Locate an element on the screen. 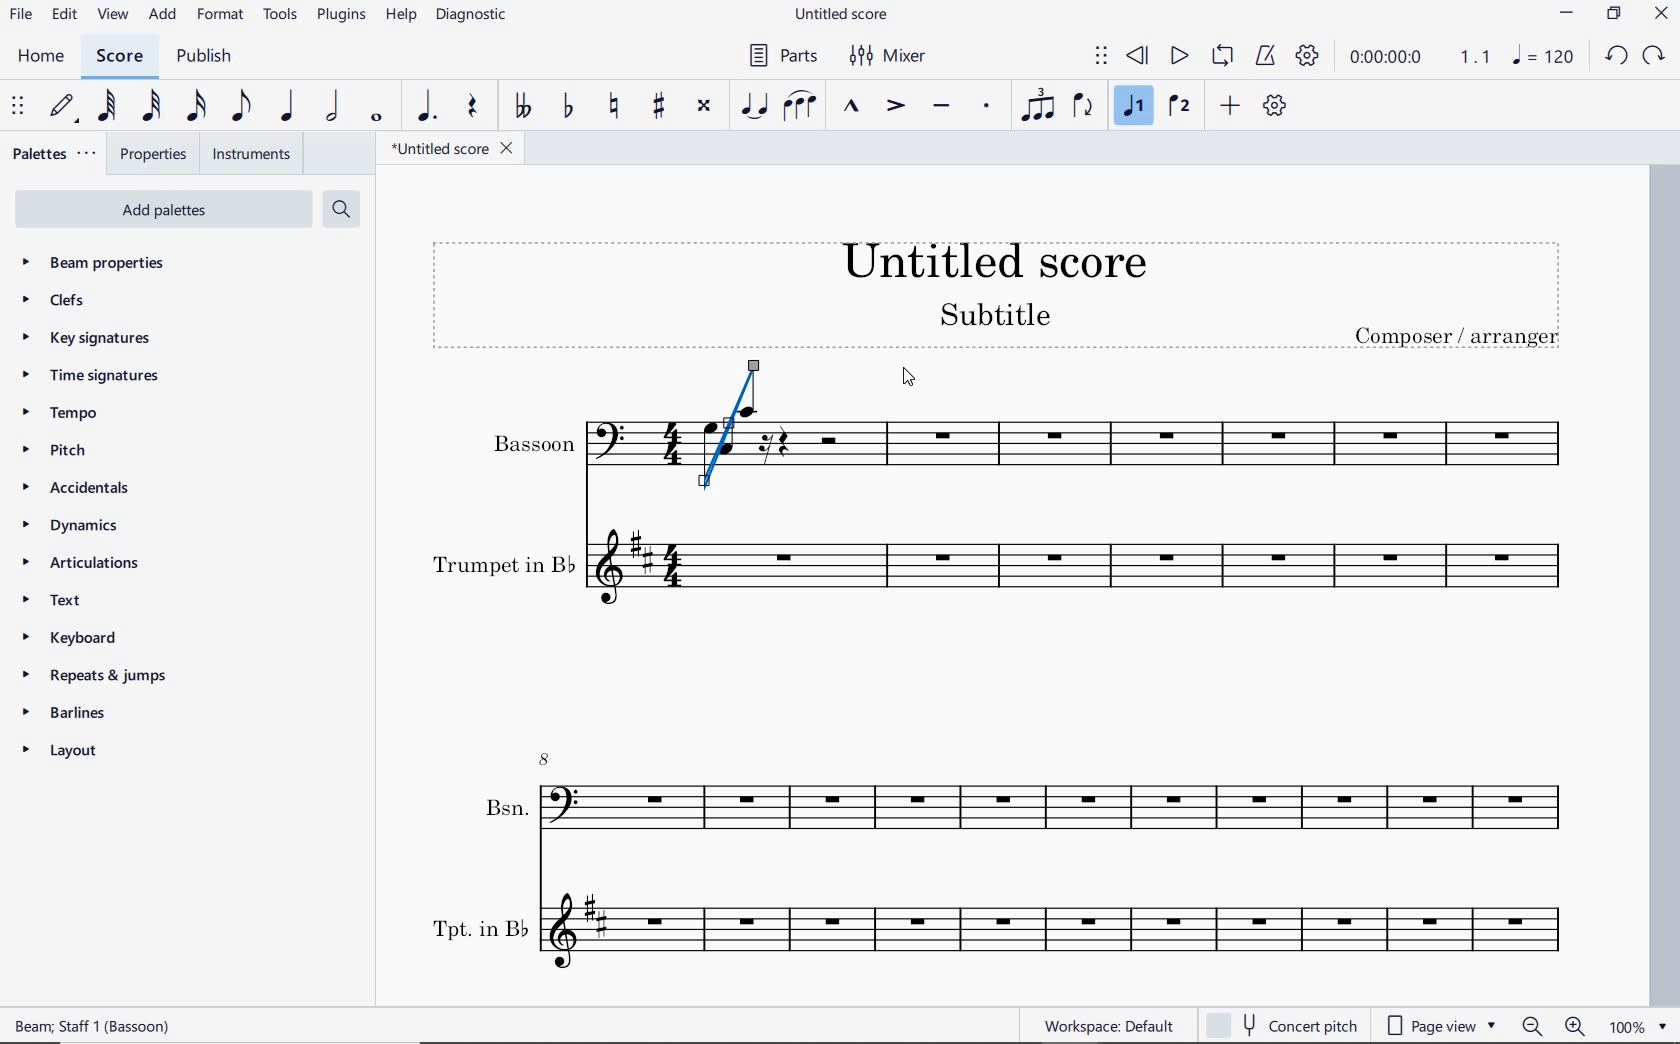  voice 1 is located at coordinates (1131, 107).